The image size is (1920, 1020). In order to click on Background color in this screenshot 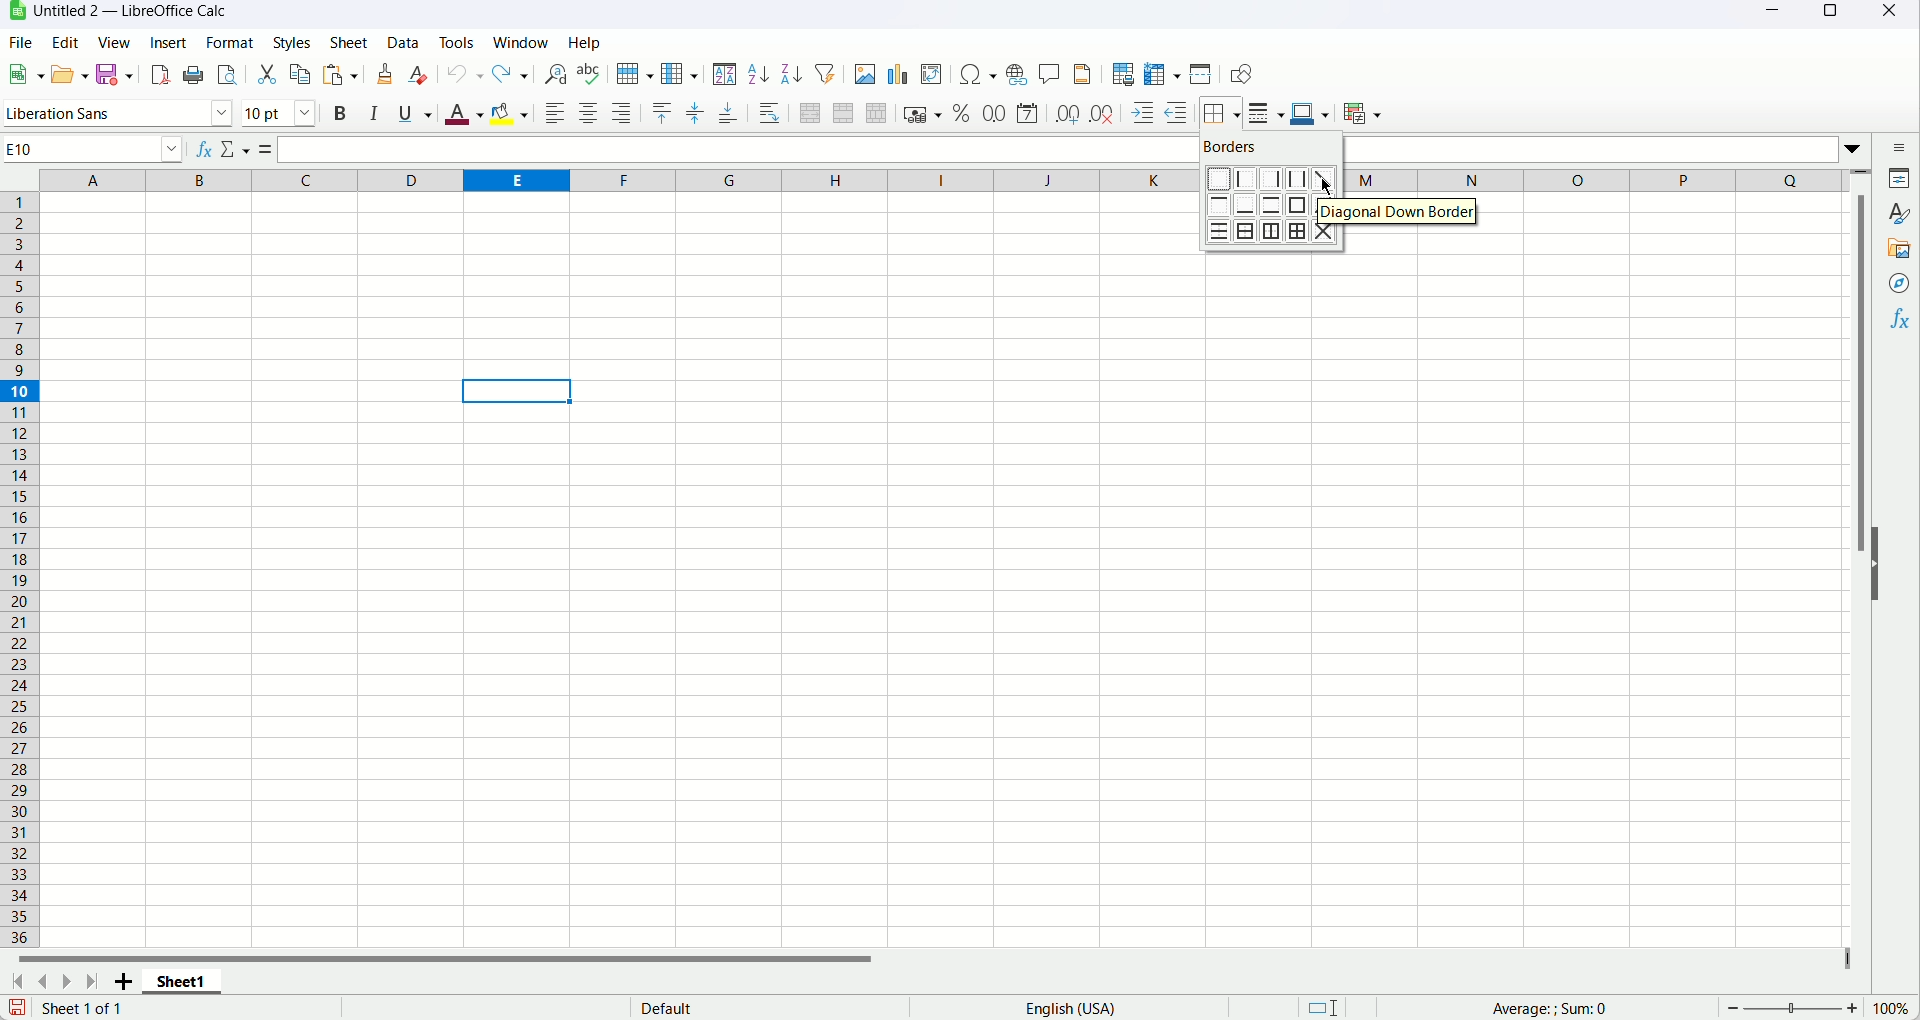, I will do `click(509, 116)`.